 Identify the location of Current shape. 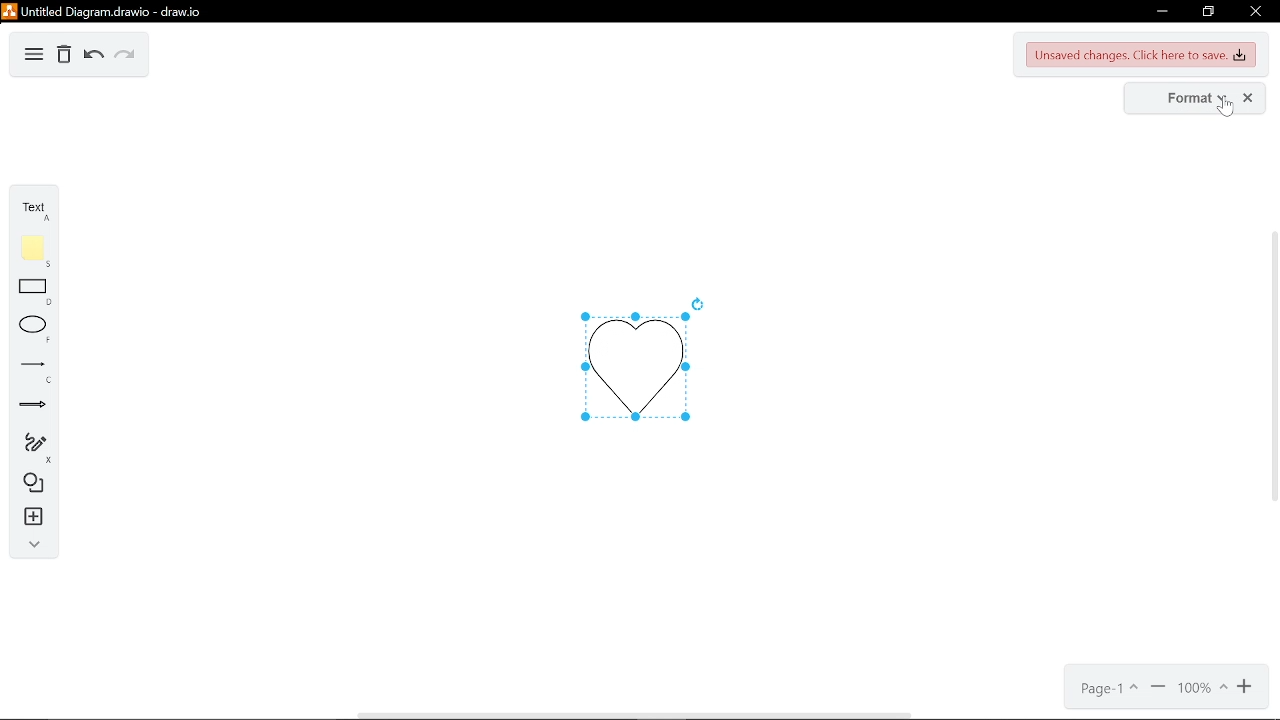
(631, 365).